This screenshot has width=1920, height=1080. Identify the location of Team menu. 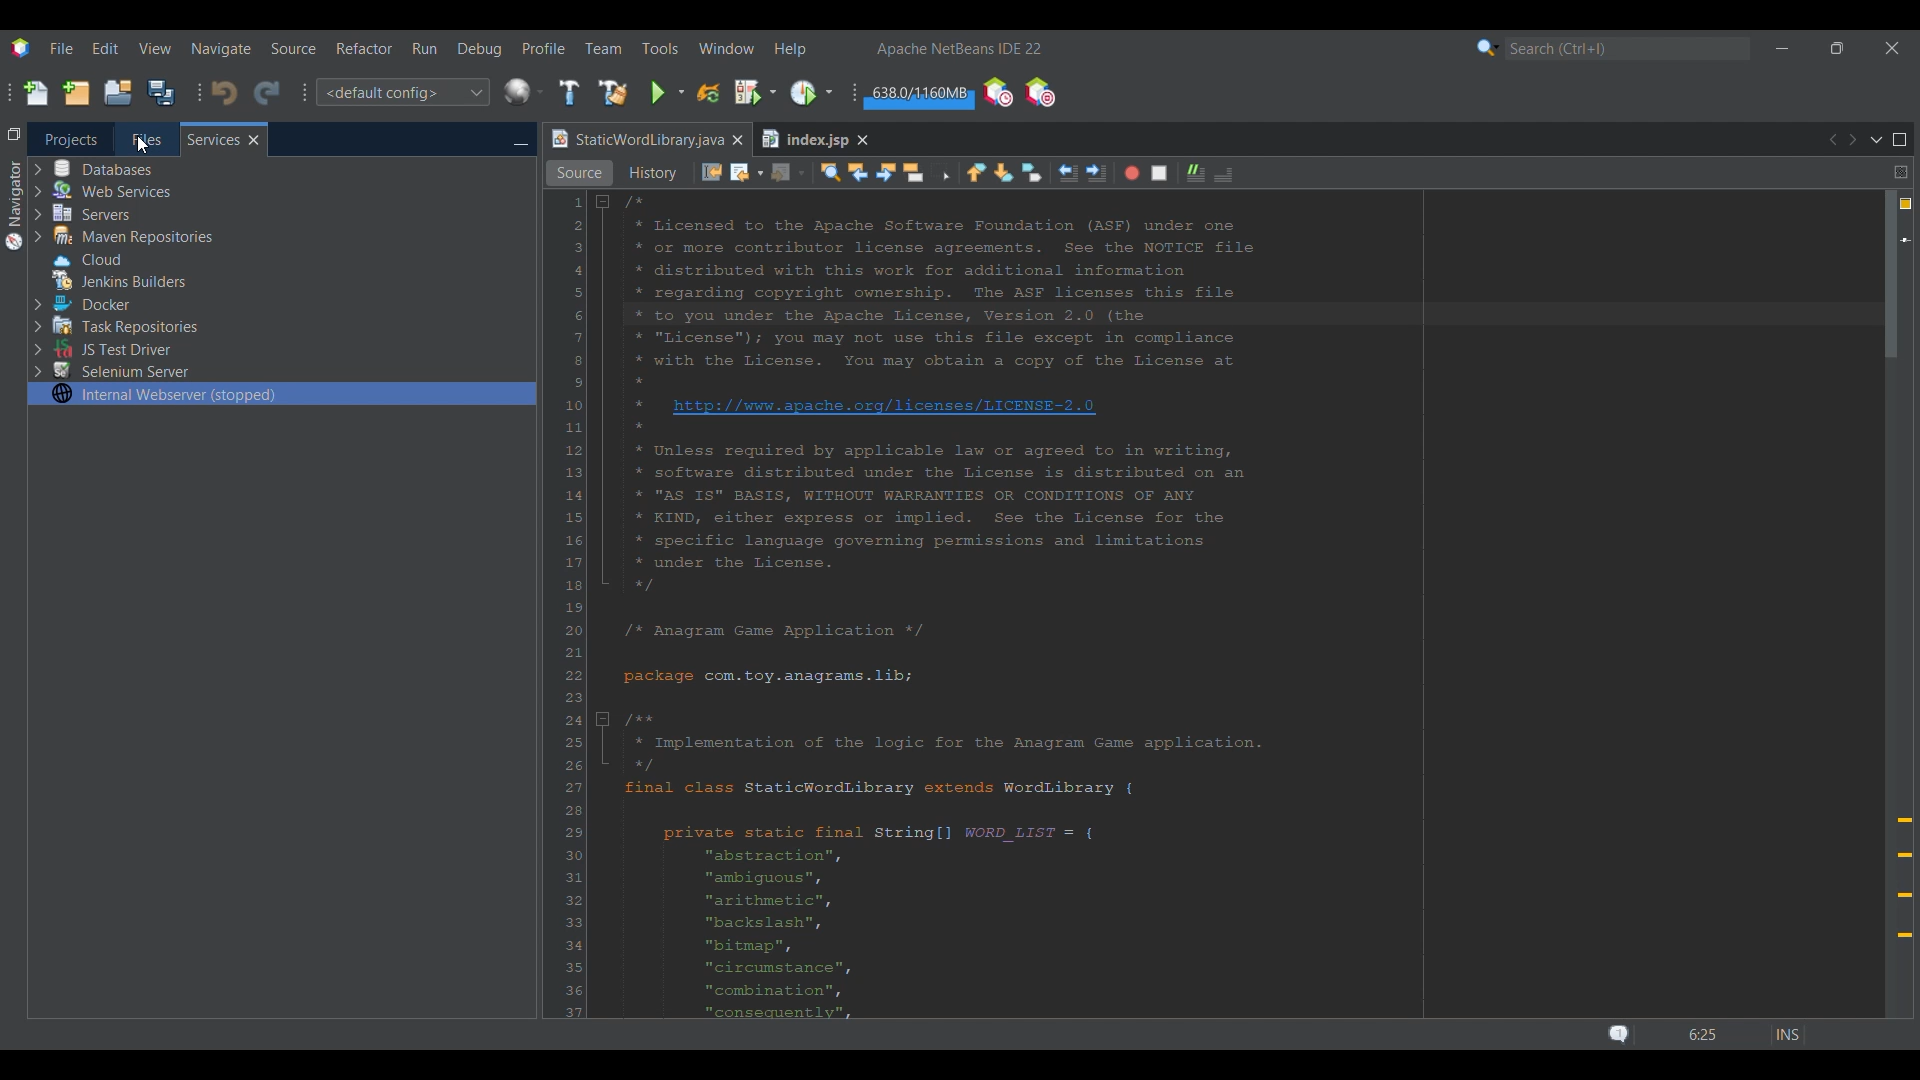
(603, 48).